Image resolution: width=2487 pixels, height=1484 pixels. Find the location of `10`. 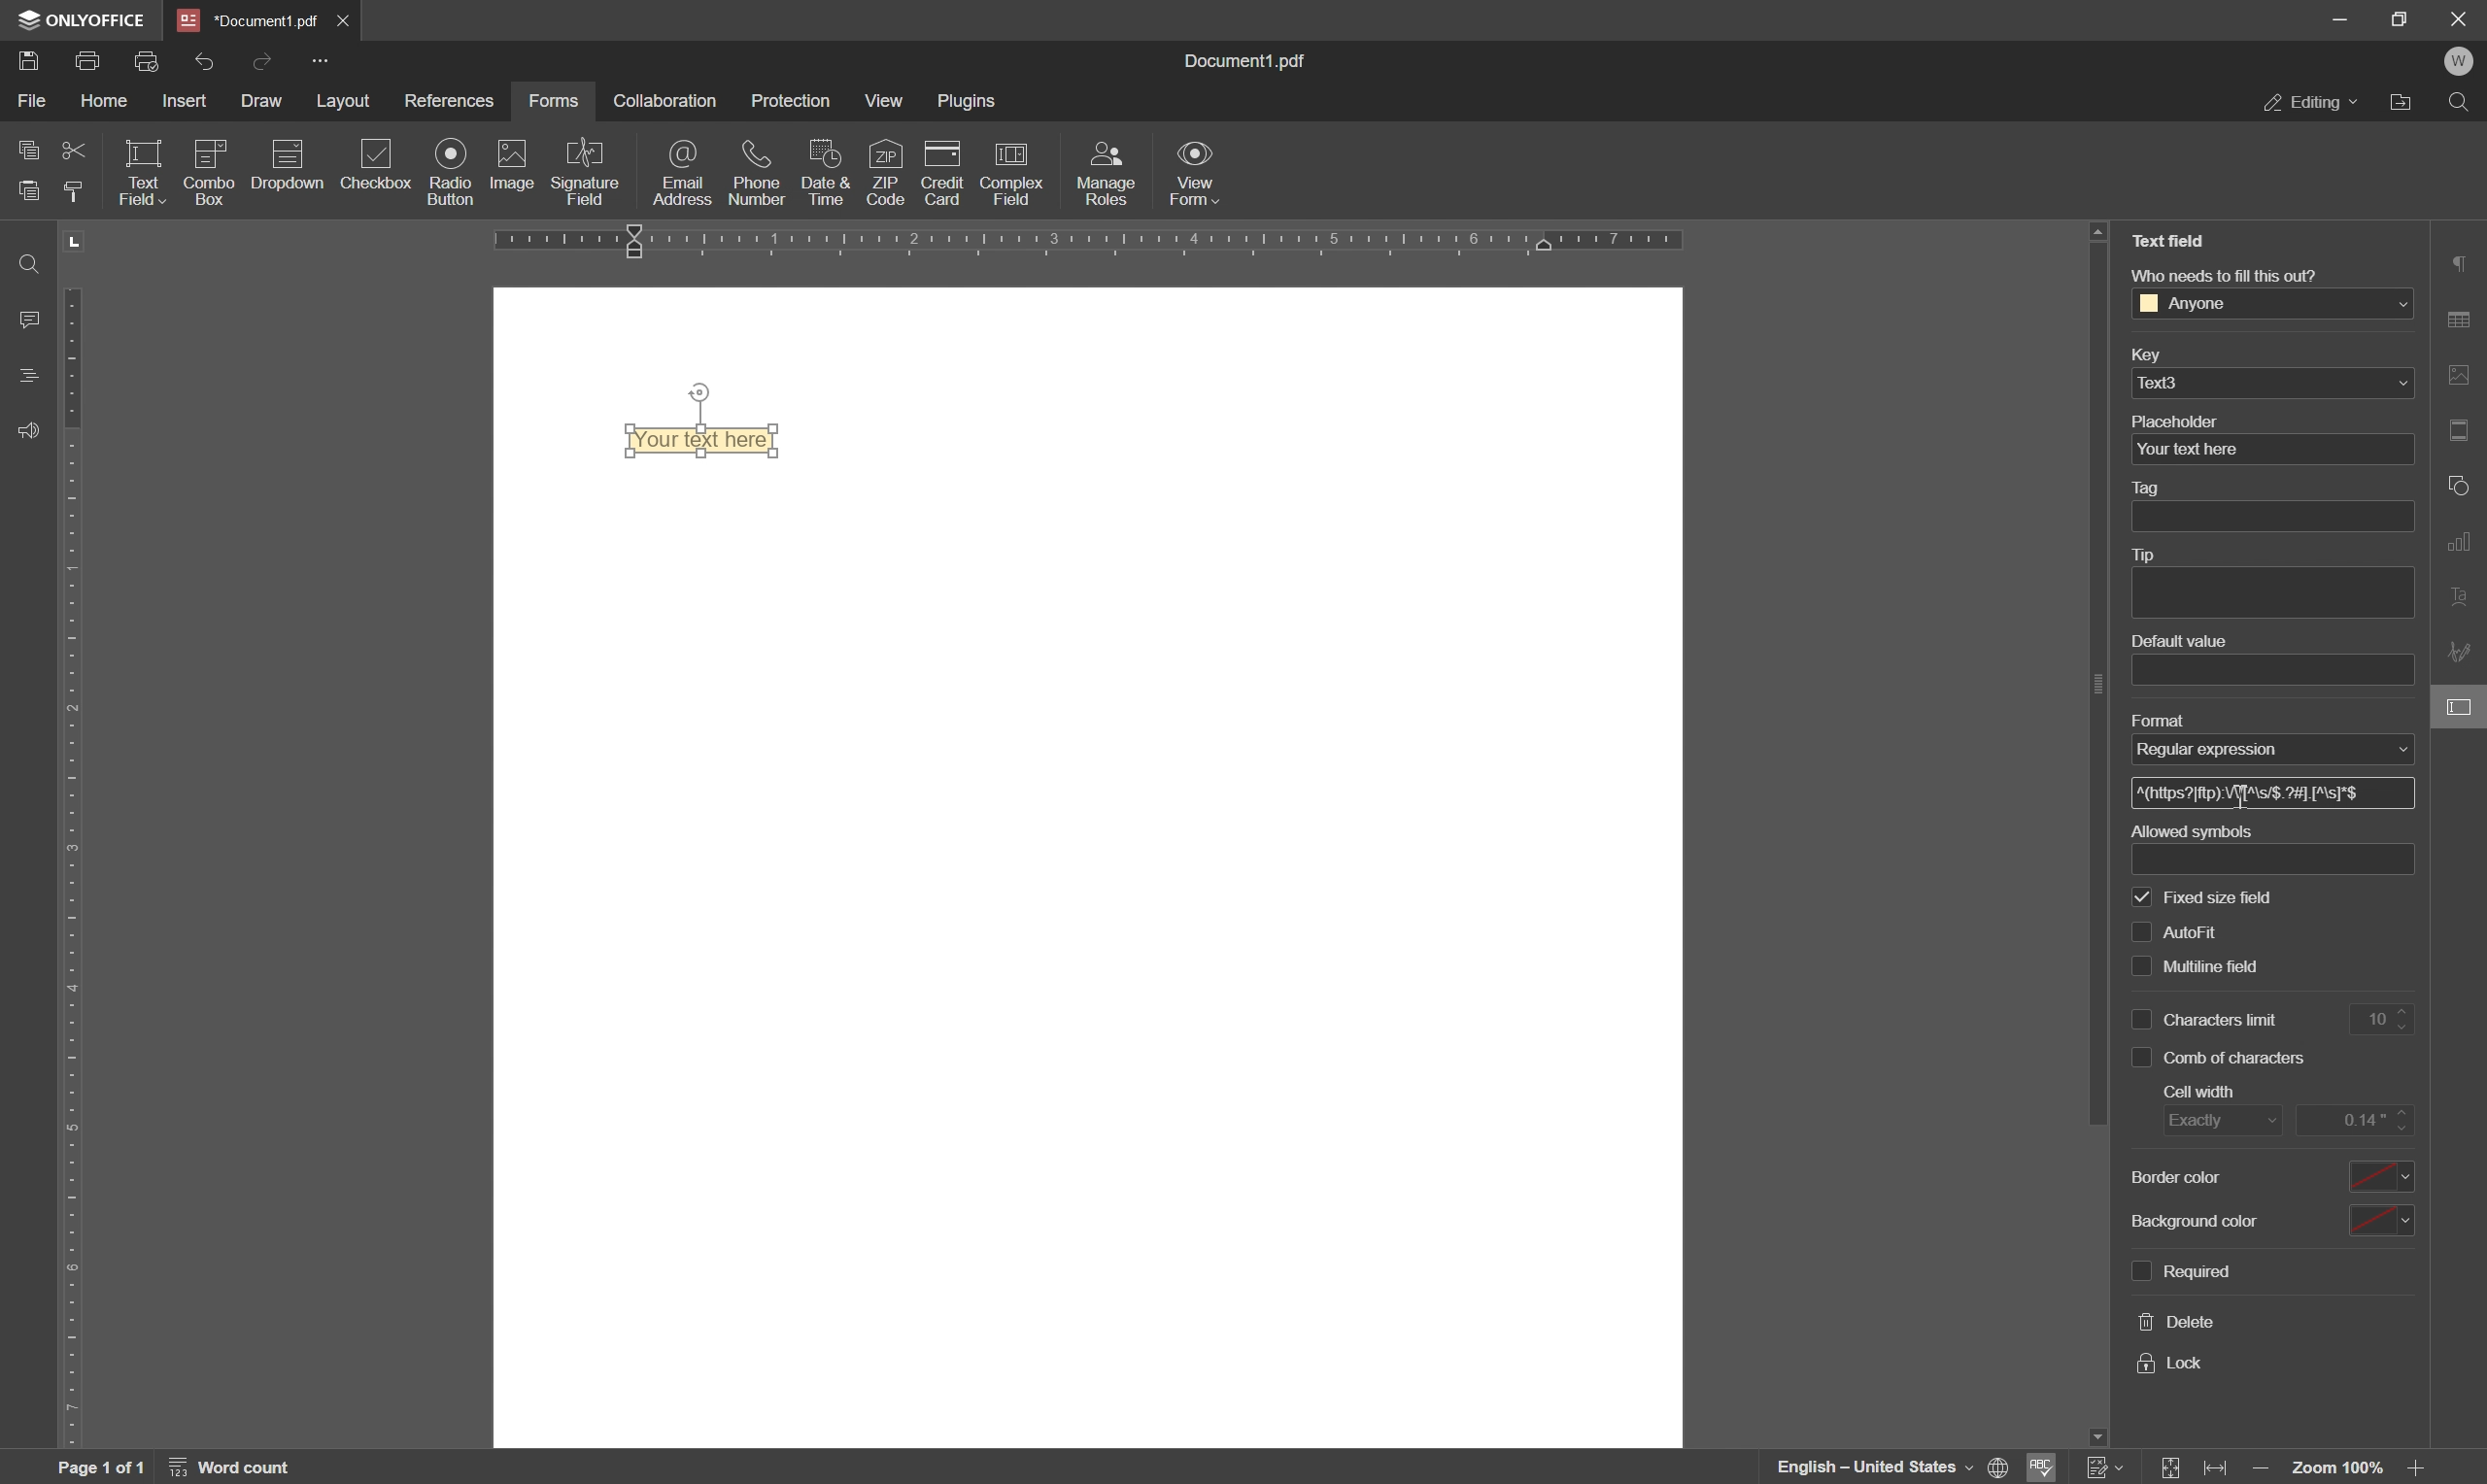

10 is located at coordinates (2388, 1019).